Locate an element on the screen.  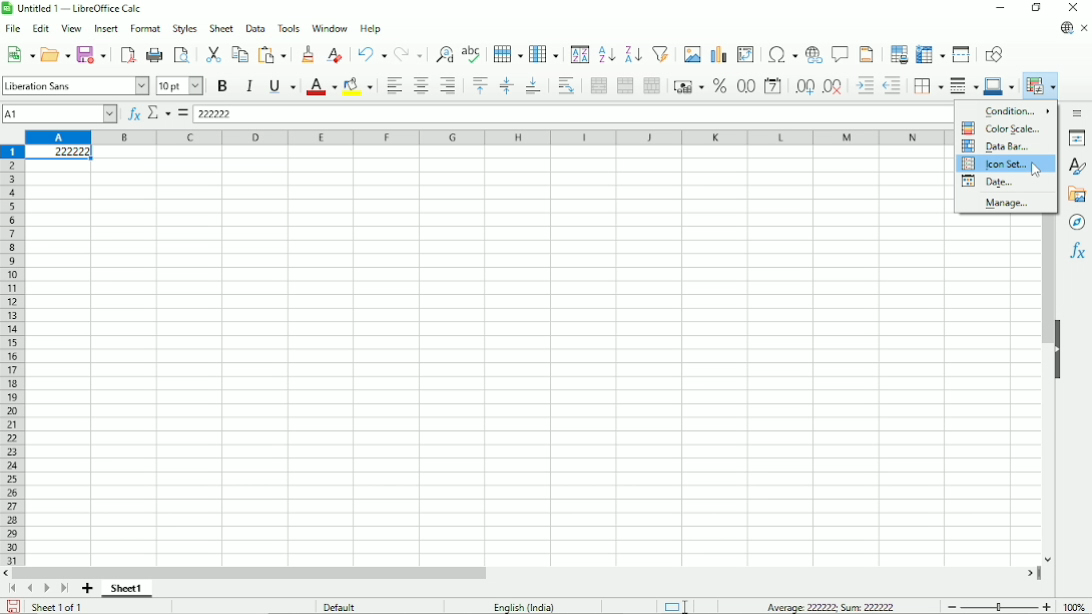
Active cell is located at coordinates (58, 154).